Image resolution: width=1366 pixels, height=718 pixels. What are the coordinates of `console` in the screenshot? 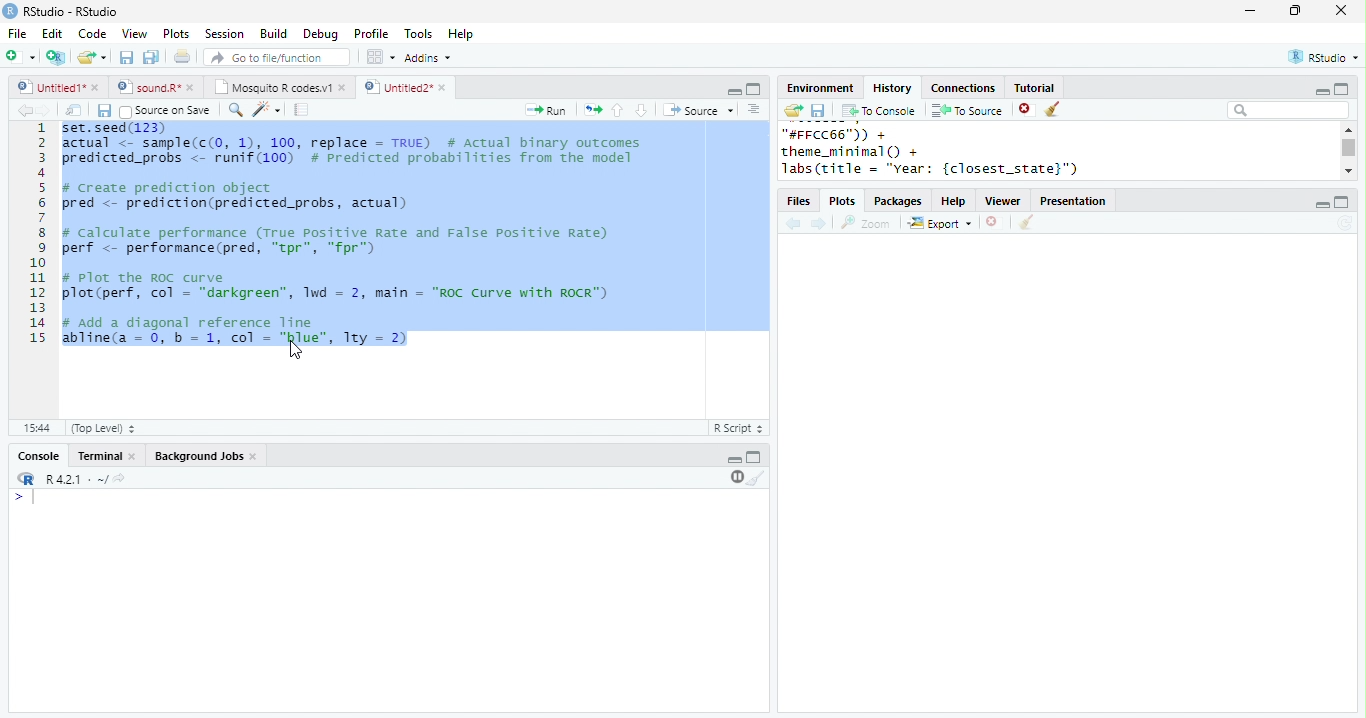 It's located at (37, 457).